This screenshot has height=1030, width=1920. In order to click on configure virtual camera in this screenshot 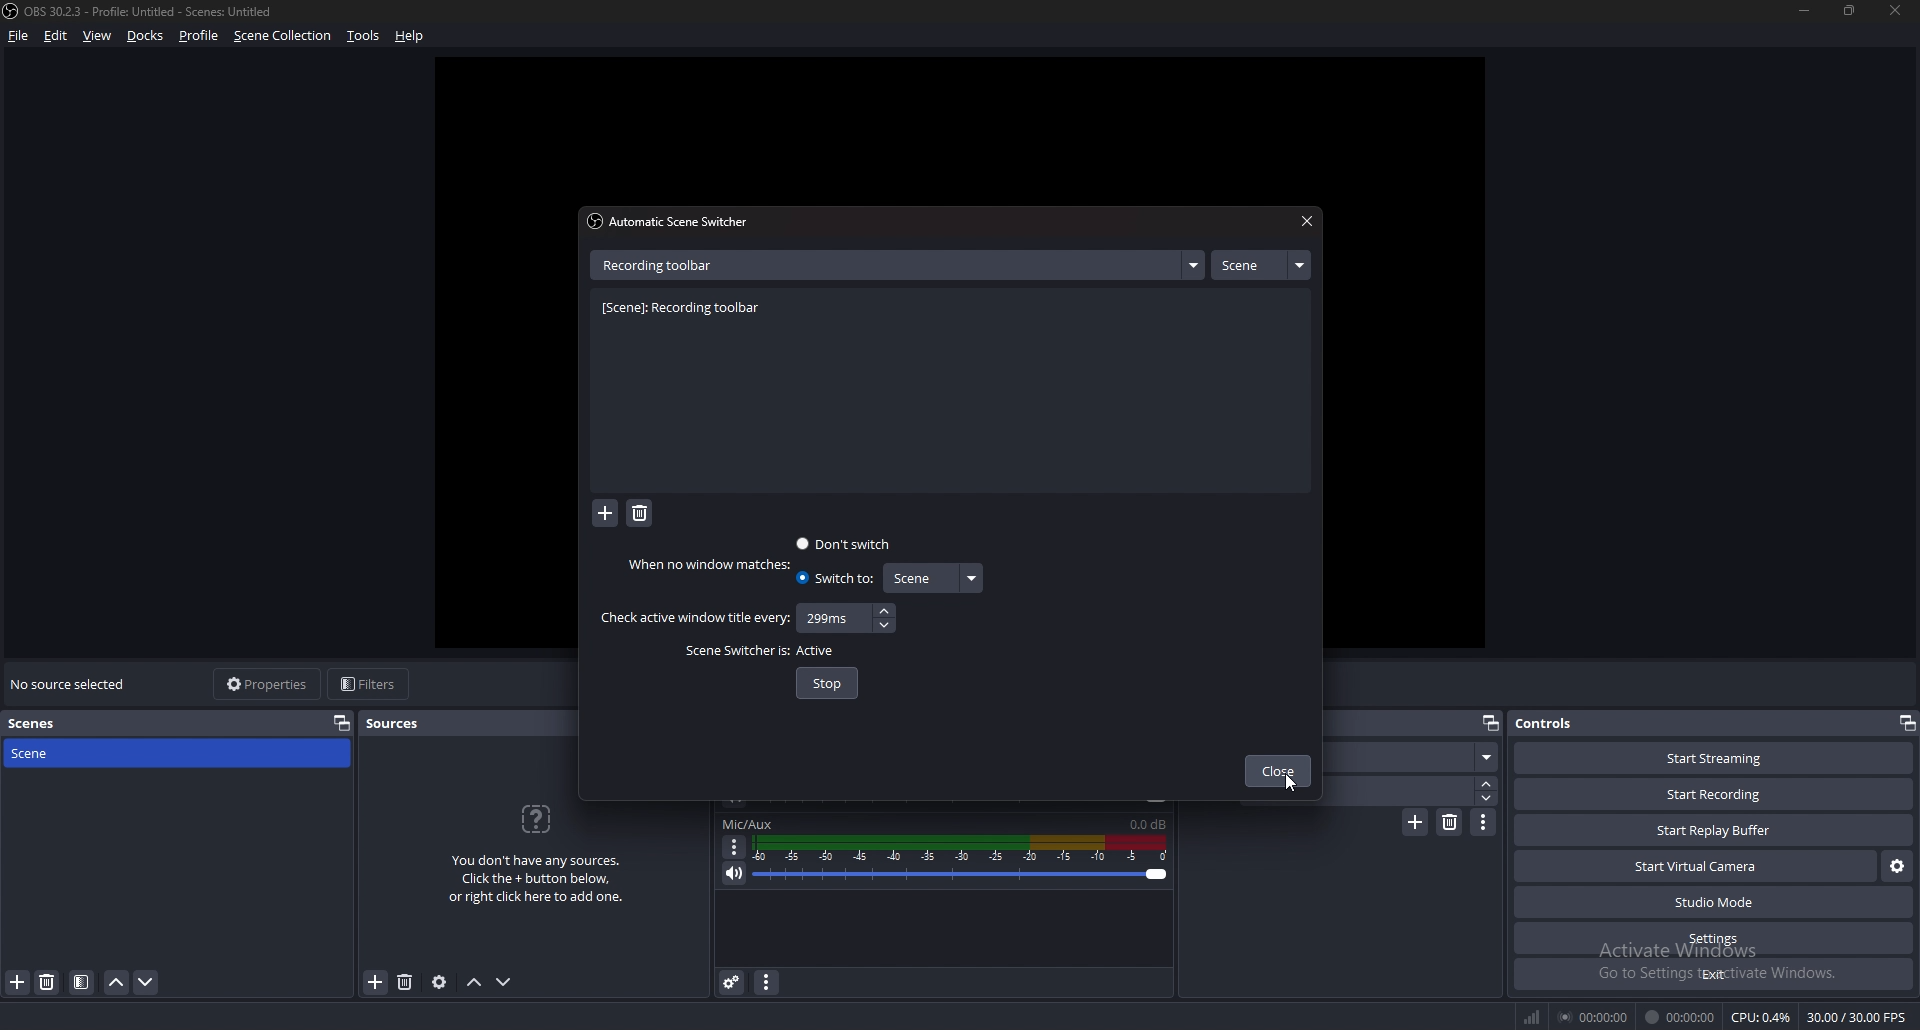, I will do `click(1899, 866)`.